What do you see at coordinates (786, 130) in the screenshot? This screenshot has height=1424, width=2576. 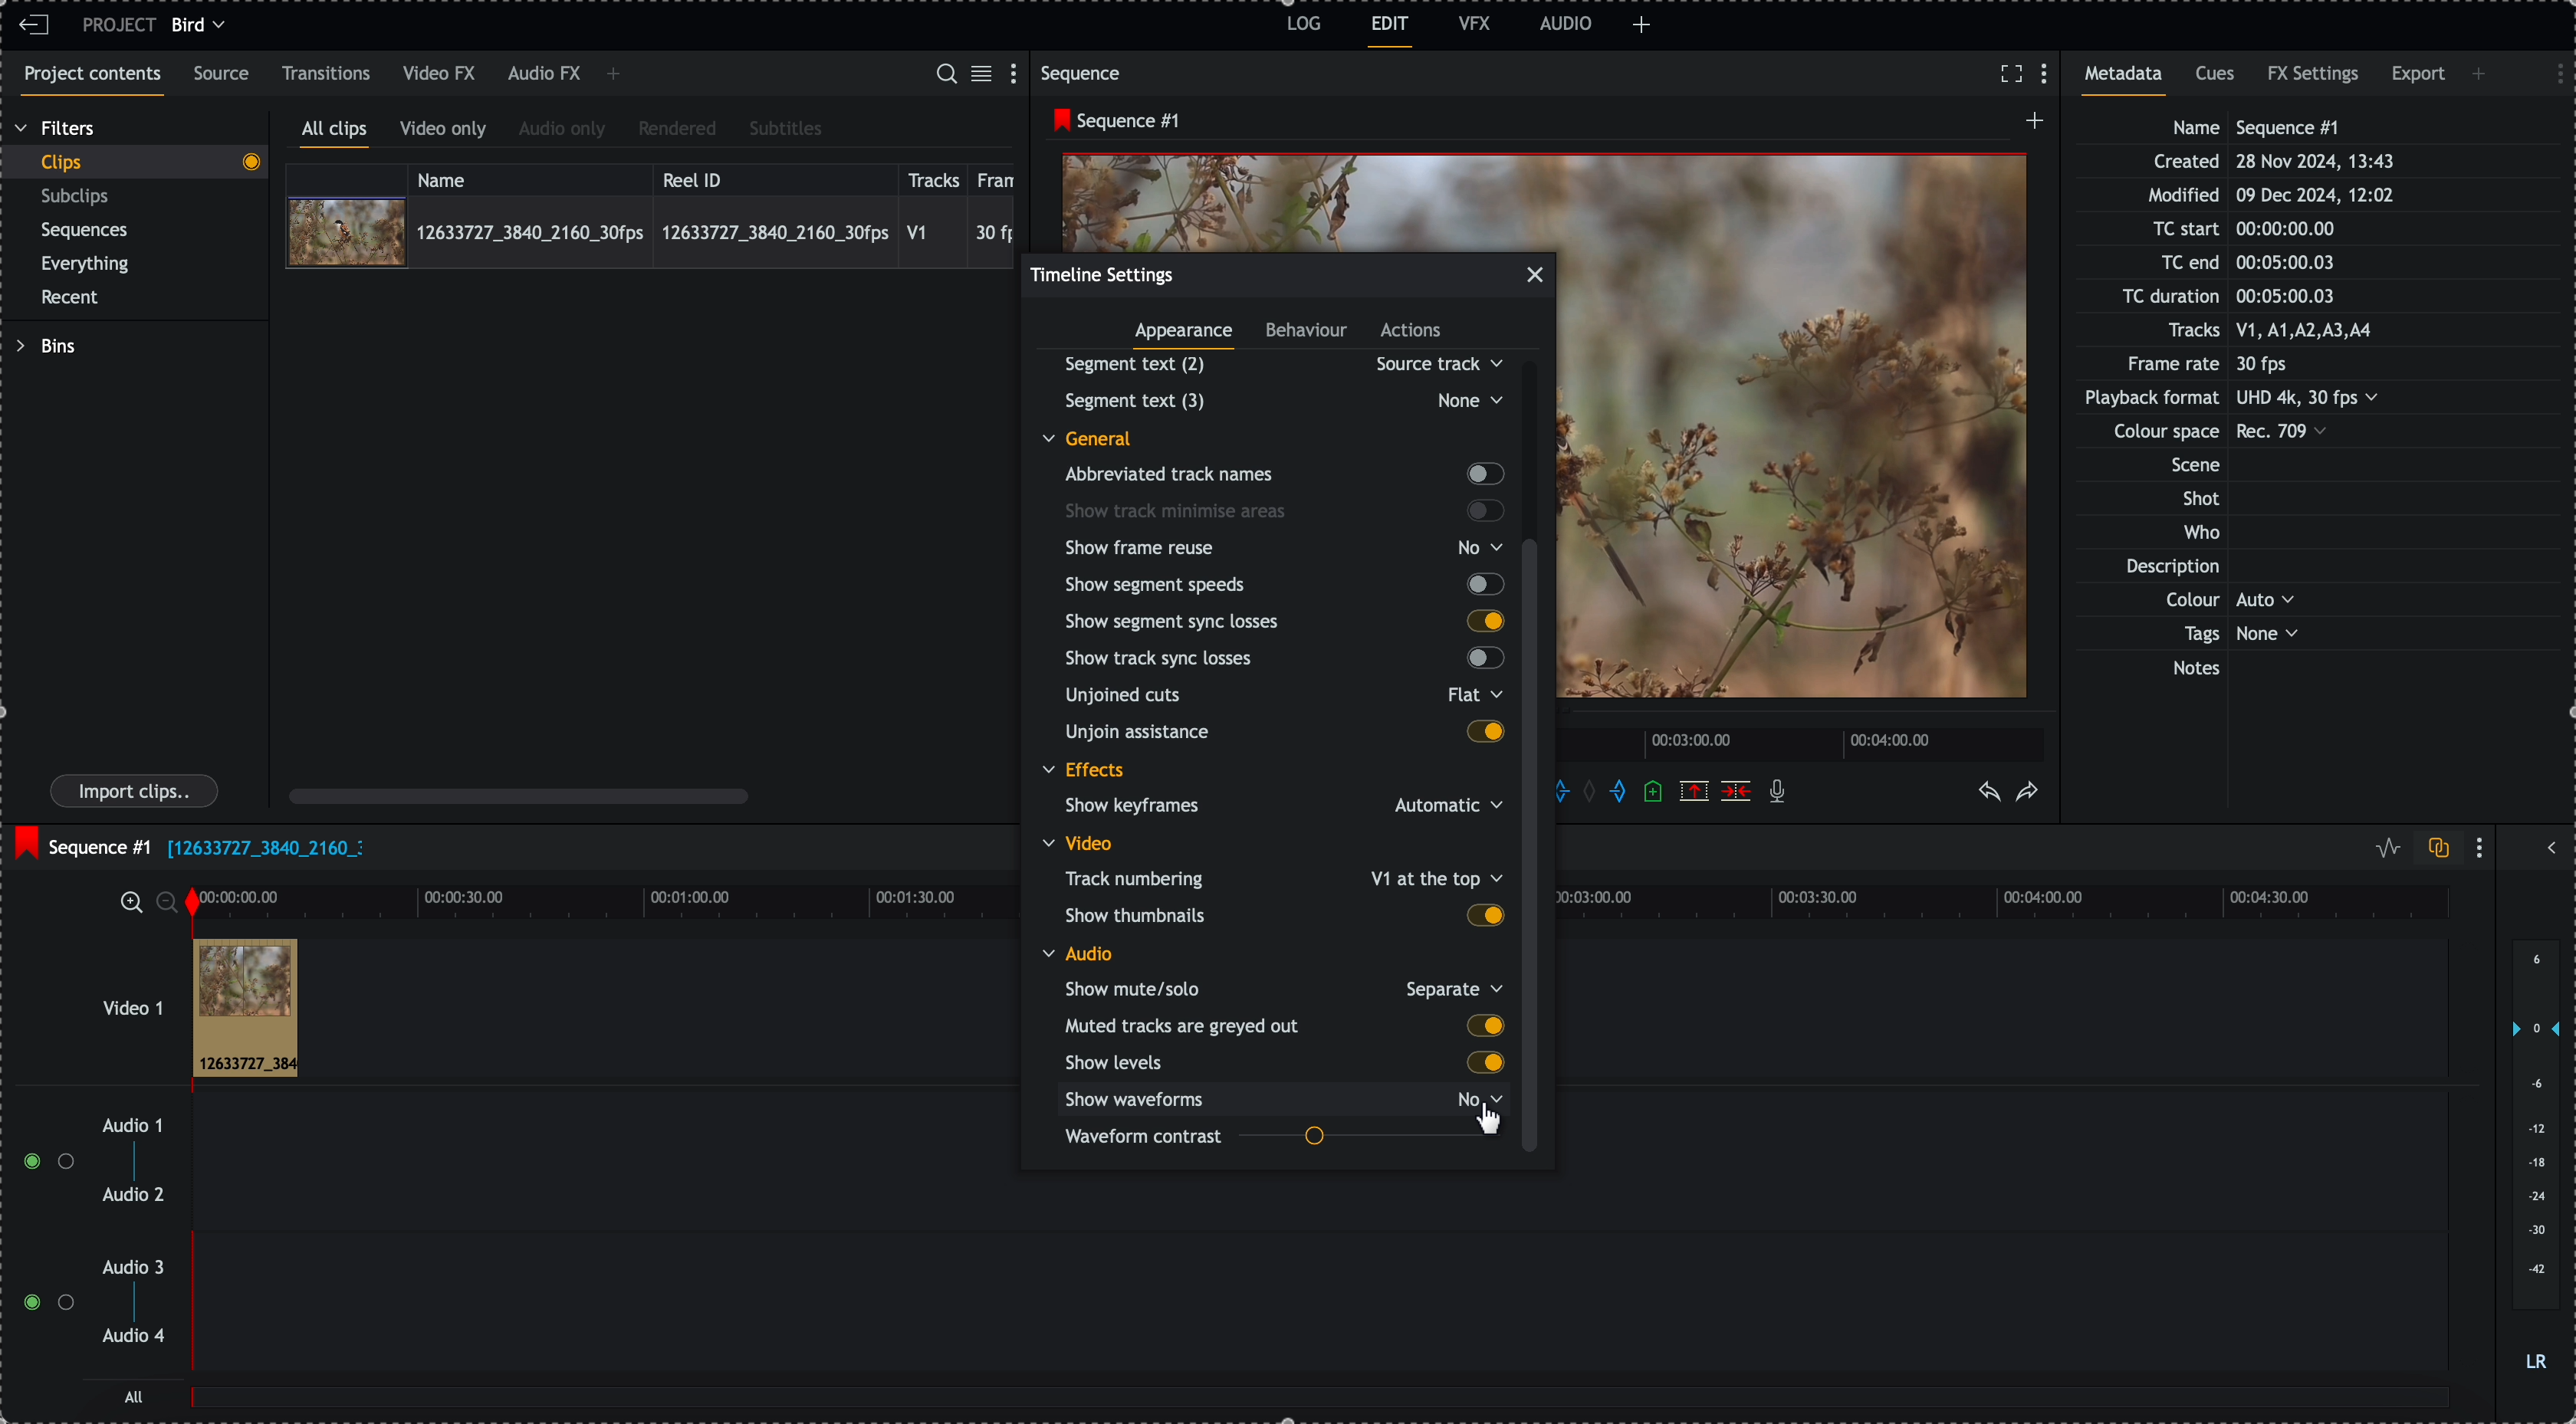 I see `subtitles` at bounding box center [786, 130].